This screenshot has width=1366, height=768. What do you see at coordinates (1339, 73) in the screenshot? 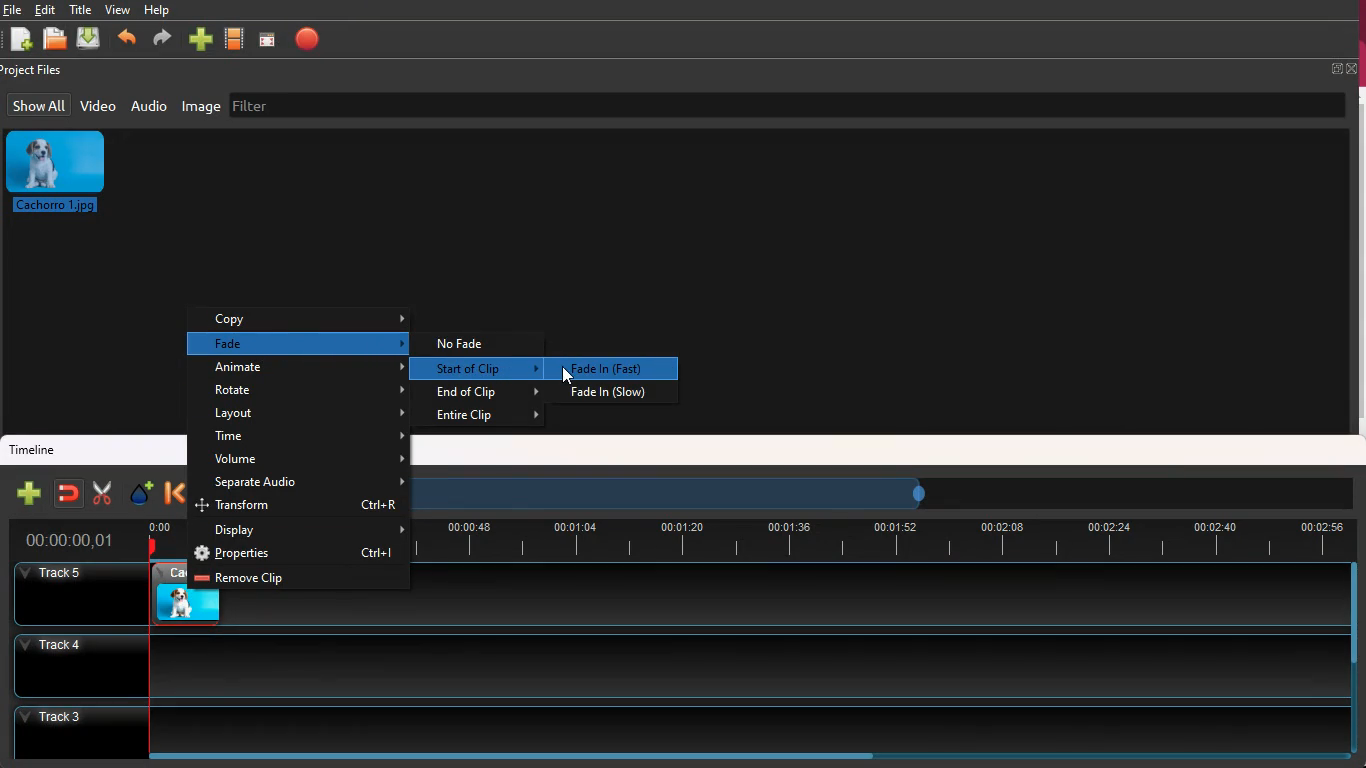
I see `full screen` at bounding box center [1339, 73].